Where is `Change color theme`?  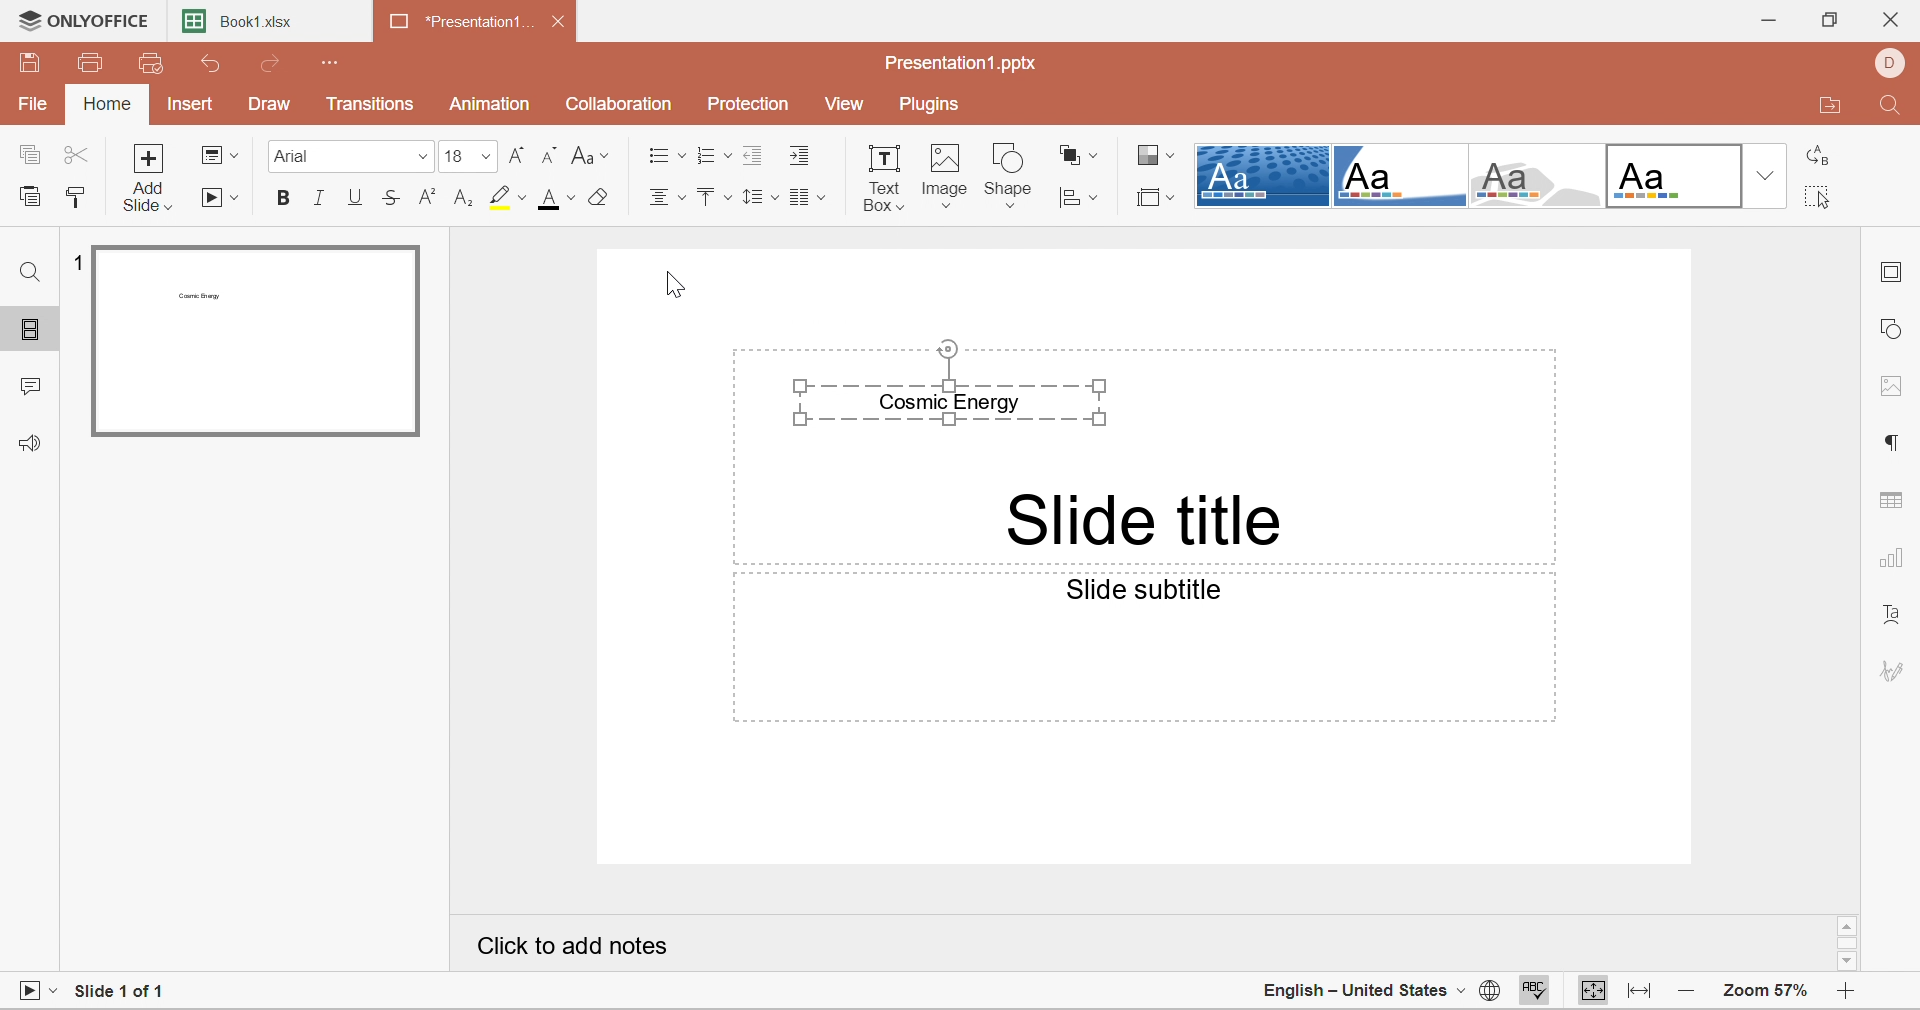
Change color theme is located at coordinates (1156, 158).